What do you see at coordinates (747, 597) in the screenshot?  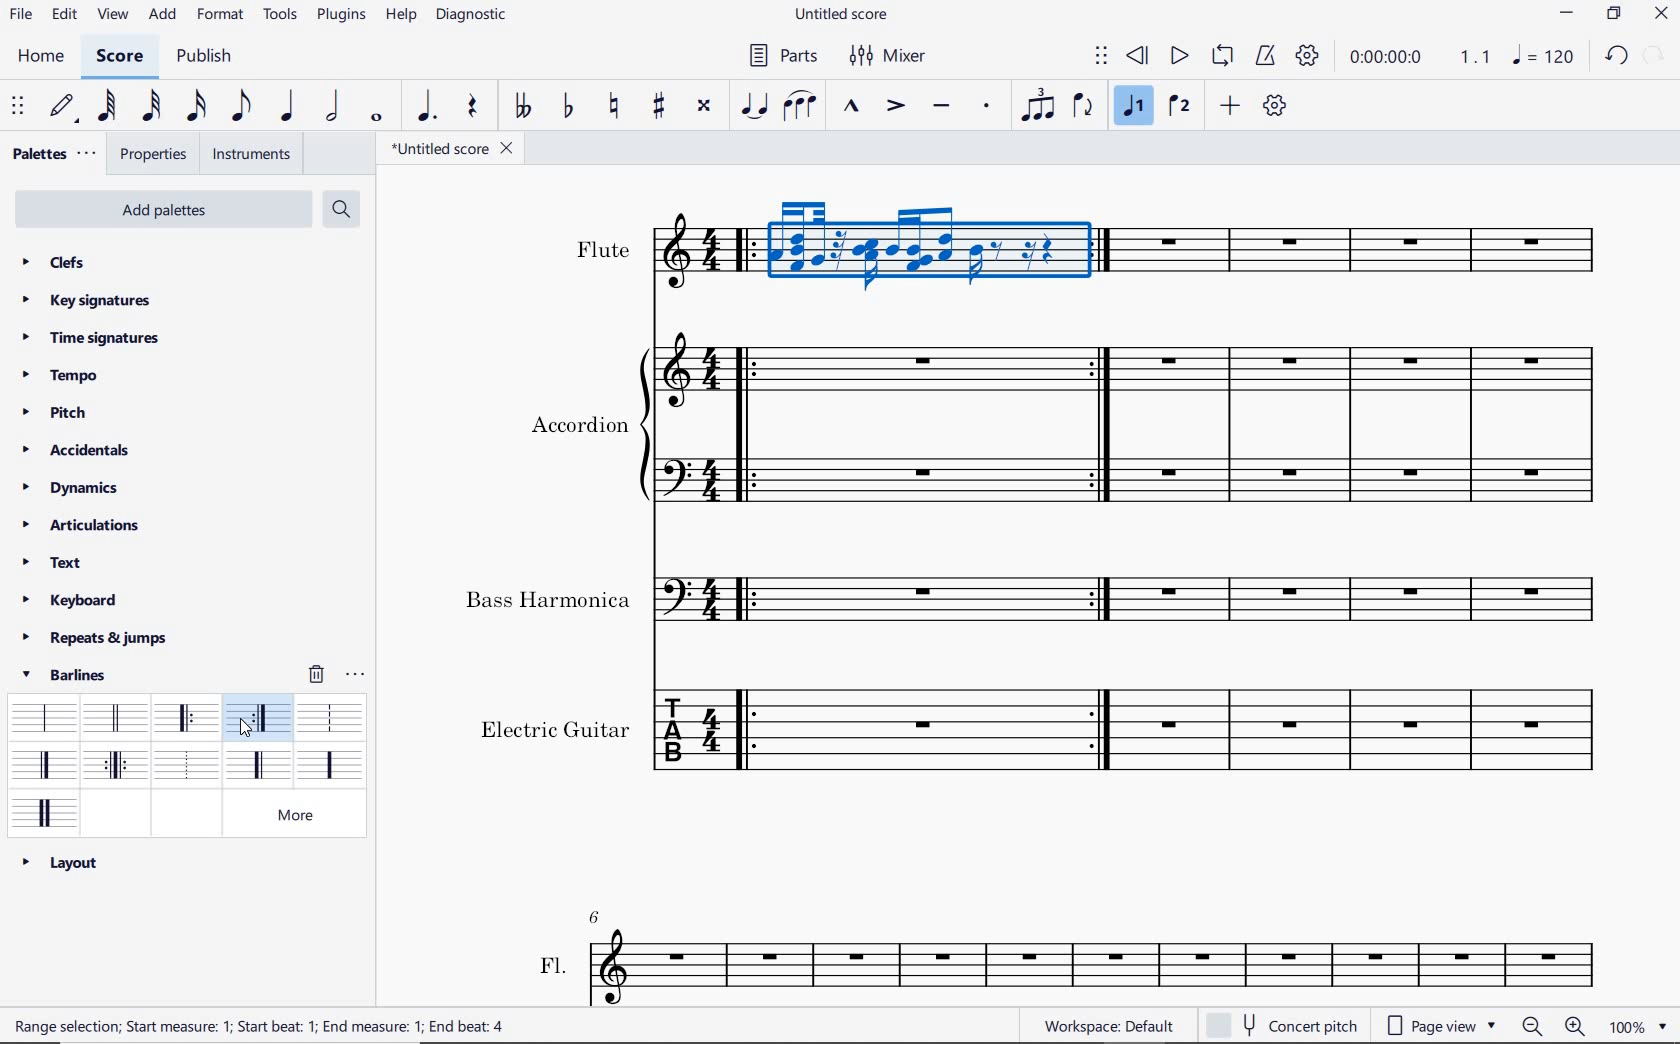 I see `left (start) repeat sign added` at bounding box center [747, 597].